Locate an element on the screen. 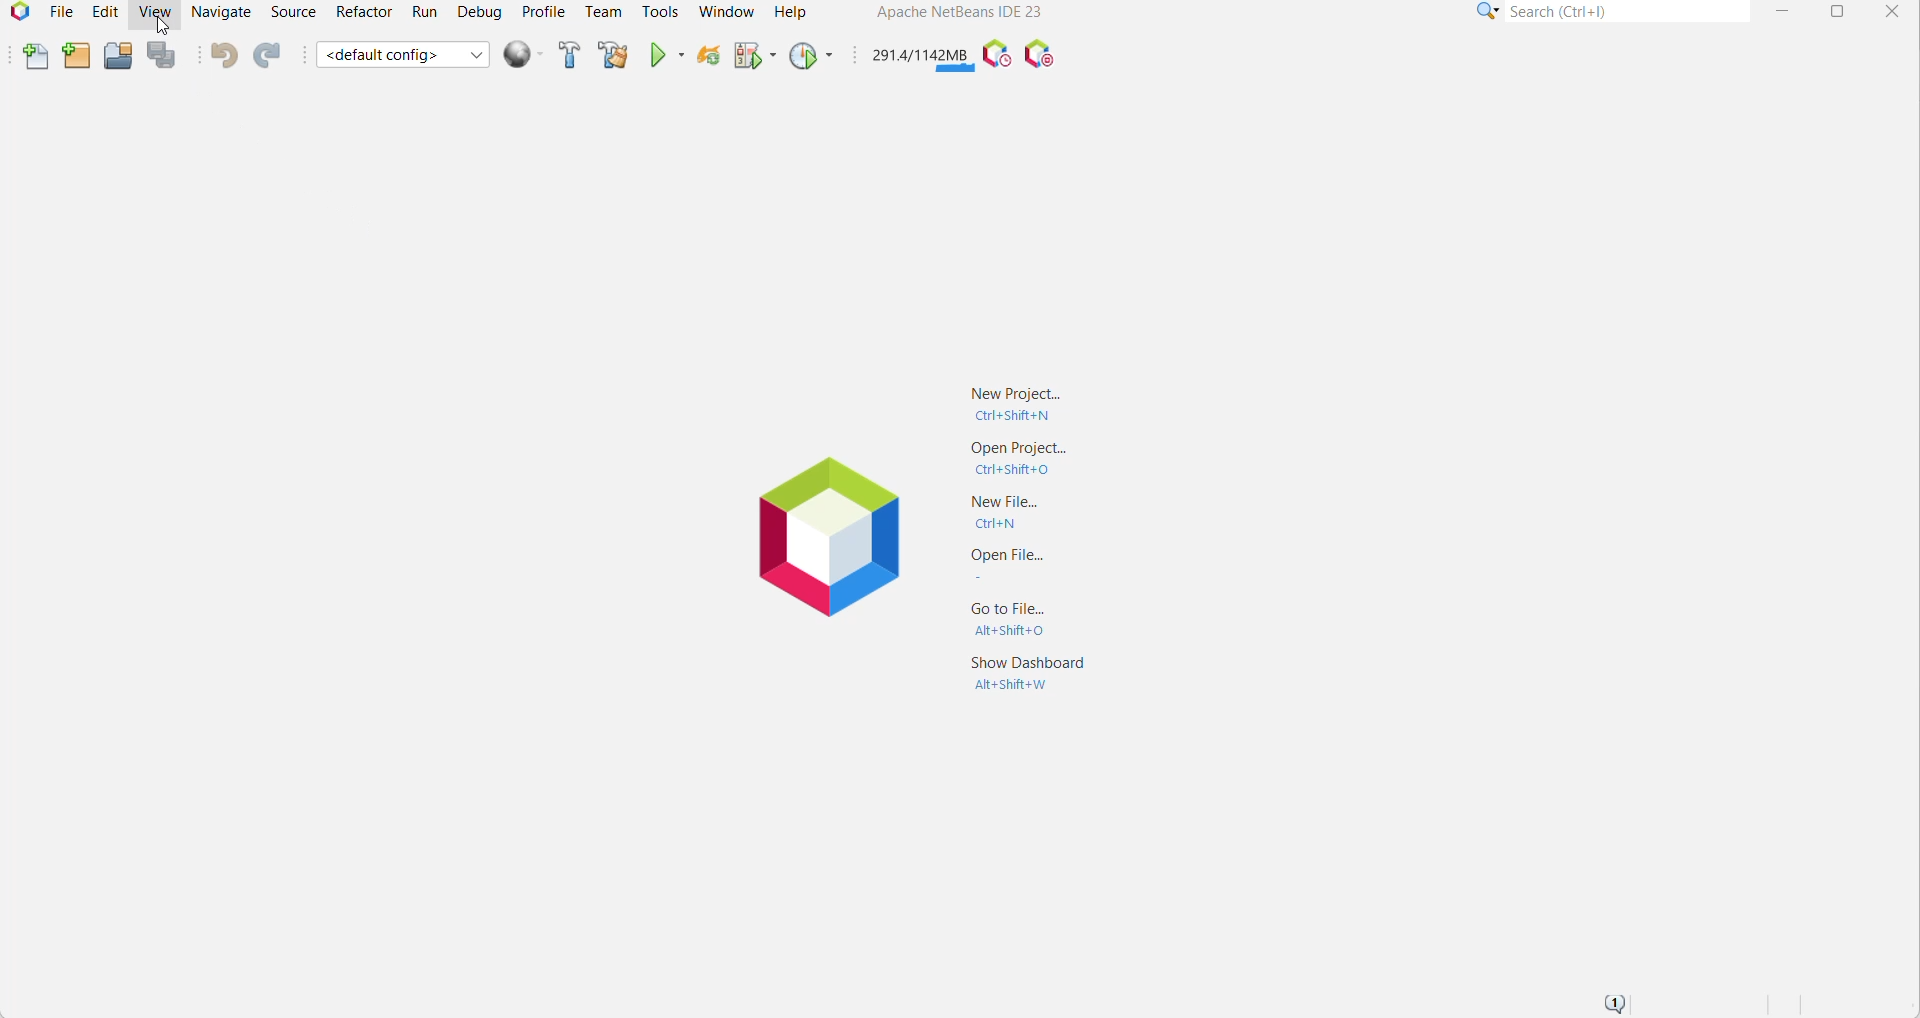 This screenshot has height=1018, width=1920. Undo is located at coordinates (222, 55).